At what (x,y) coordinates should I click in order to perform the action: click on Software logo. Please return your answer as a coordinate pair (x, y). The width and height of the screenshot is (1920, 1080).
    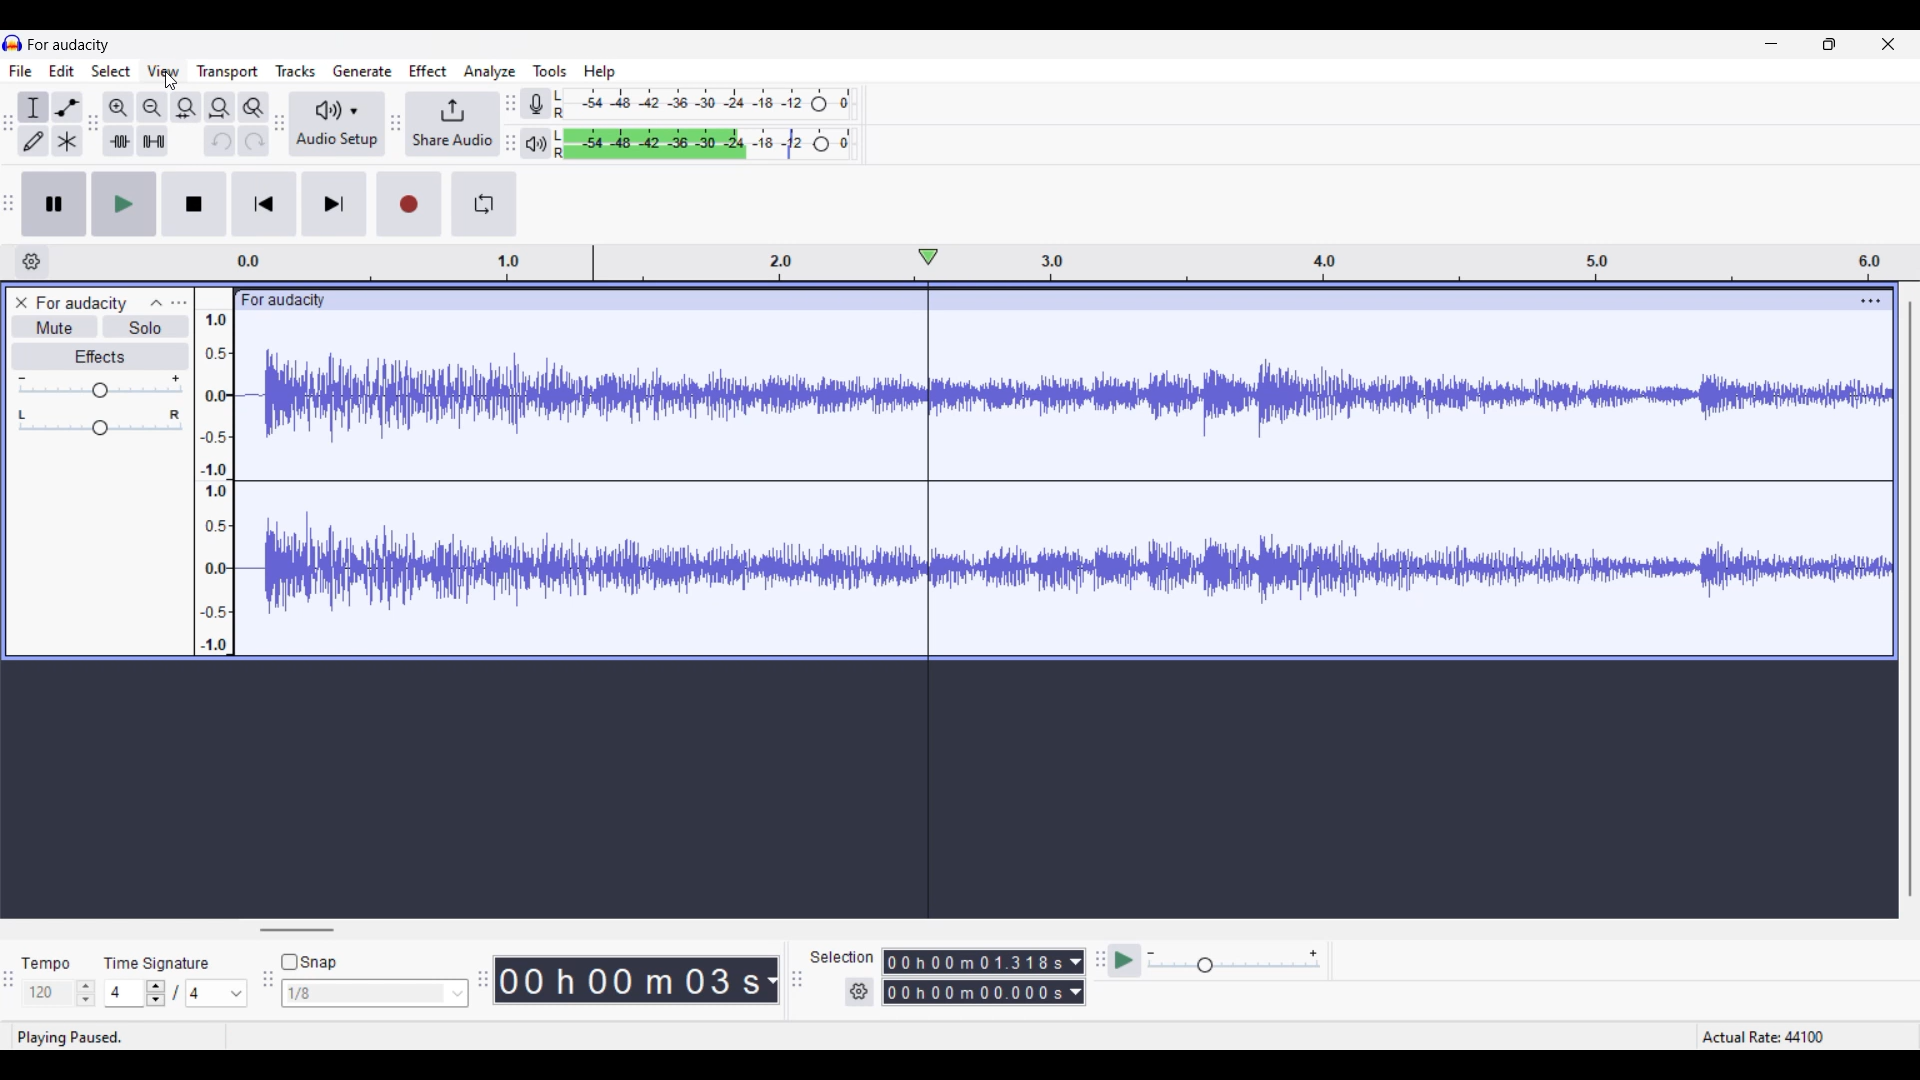
    Looking at the image, I should click on (13, 43).